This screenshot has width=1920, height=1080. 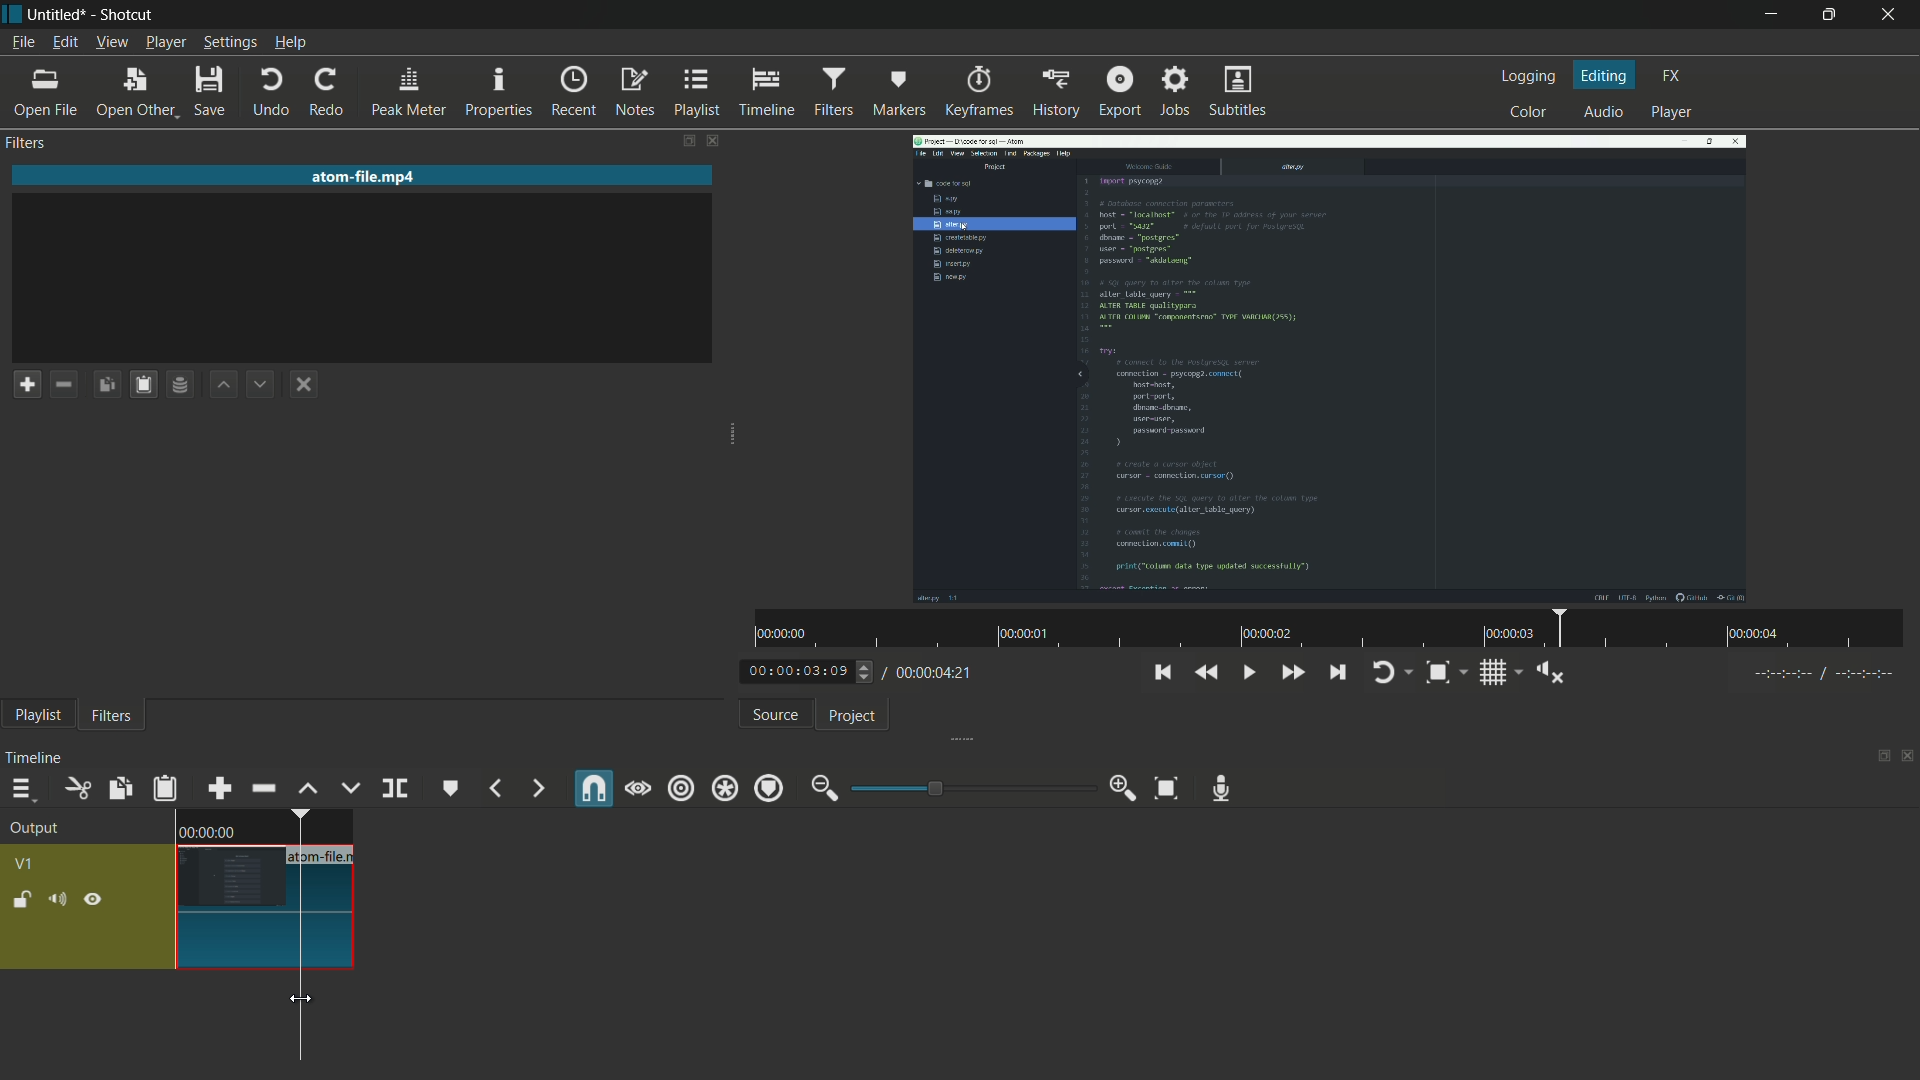 I want to click on cursor, so click(x=301, y=999).